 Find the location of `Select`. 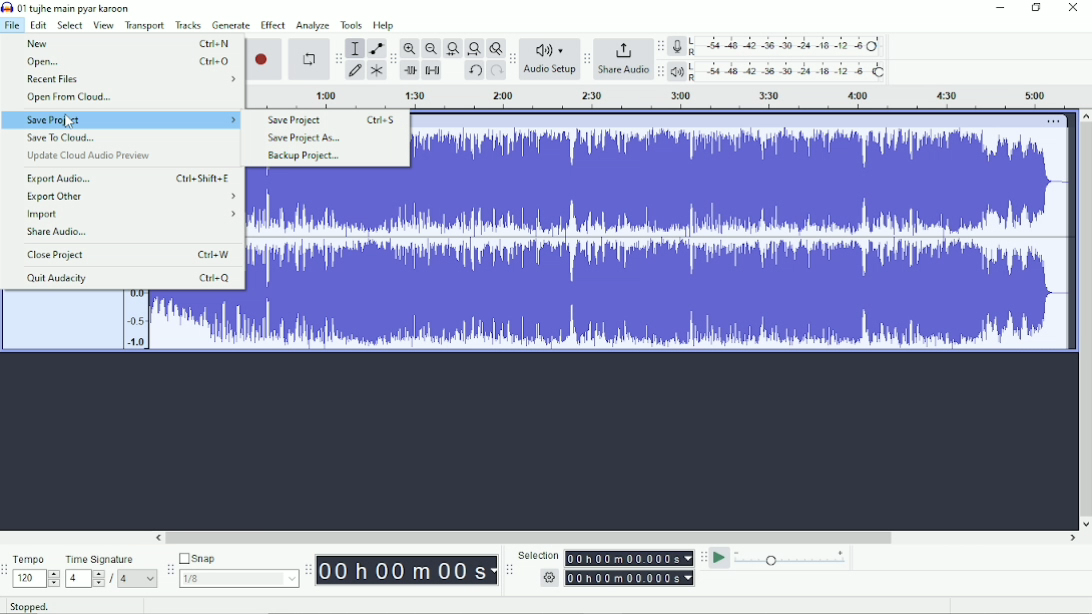

Select is located at coordinates (69, 25).